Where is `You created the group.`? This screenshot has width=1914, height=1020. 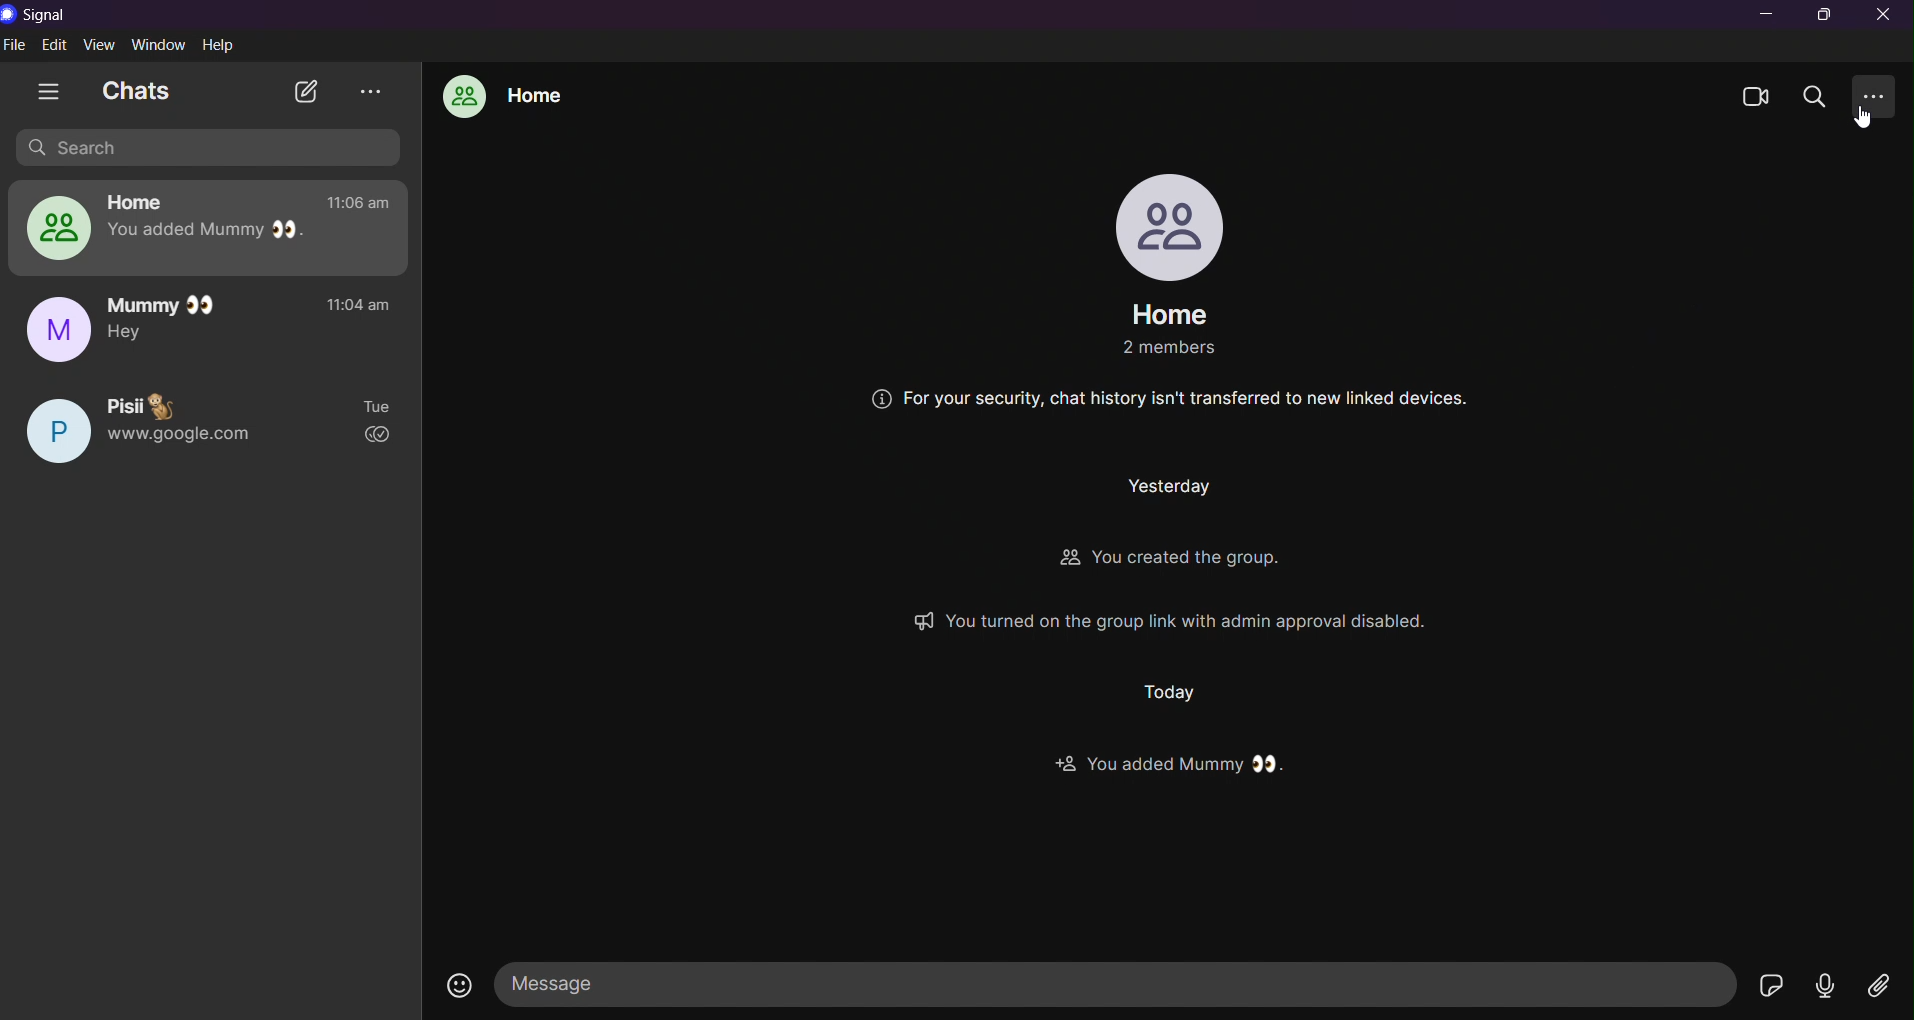 You created the group. is located at coordinates (1211, 559).